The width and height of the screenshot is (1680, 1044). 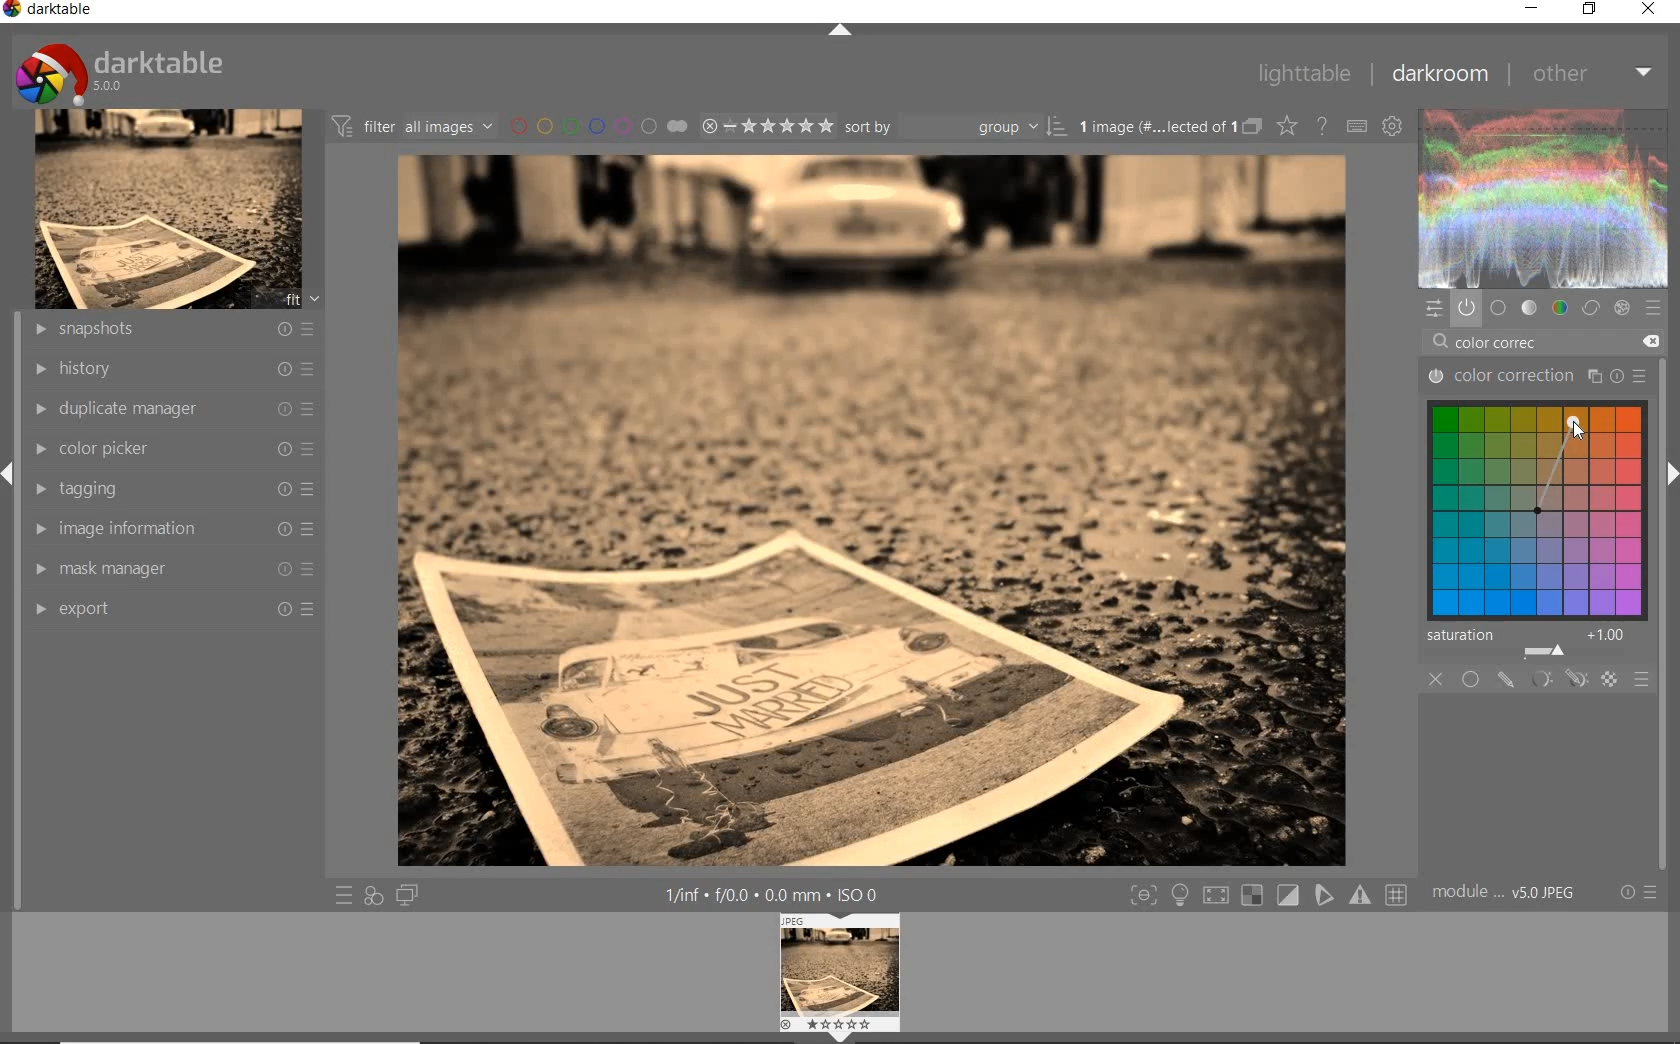 What do you see at coordinates (1591, 308) in the screenshot?
I see `correct` at bounding box center [1591, 308].